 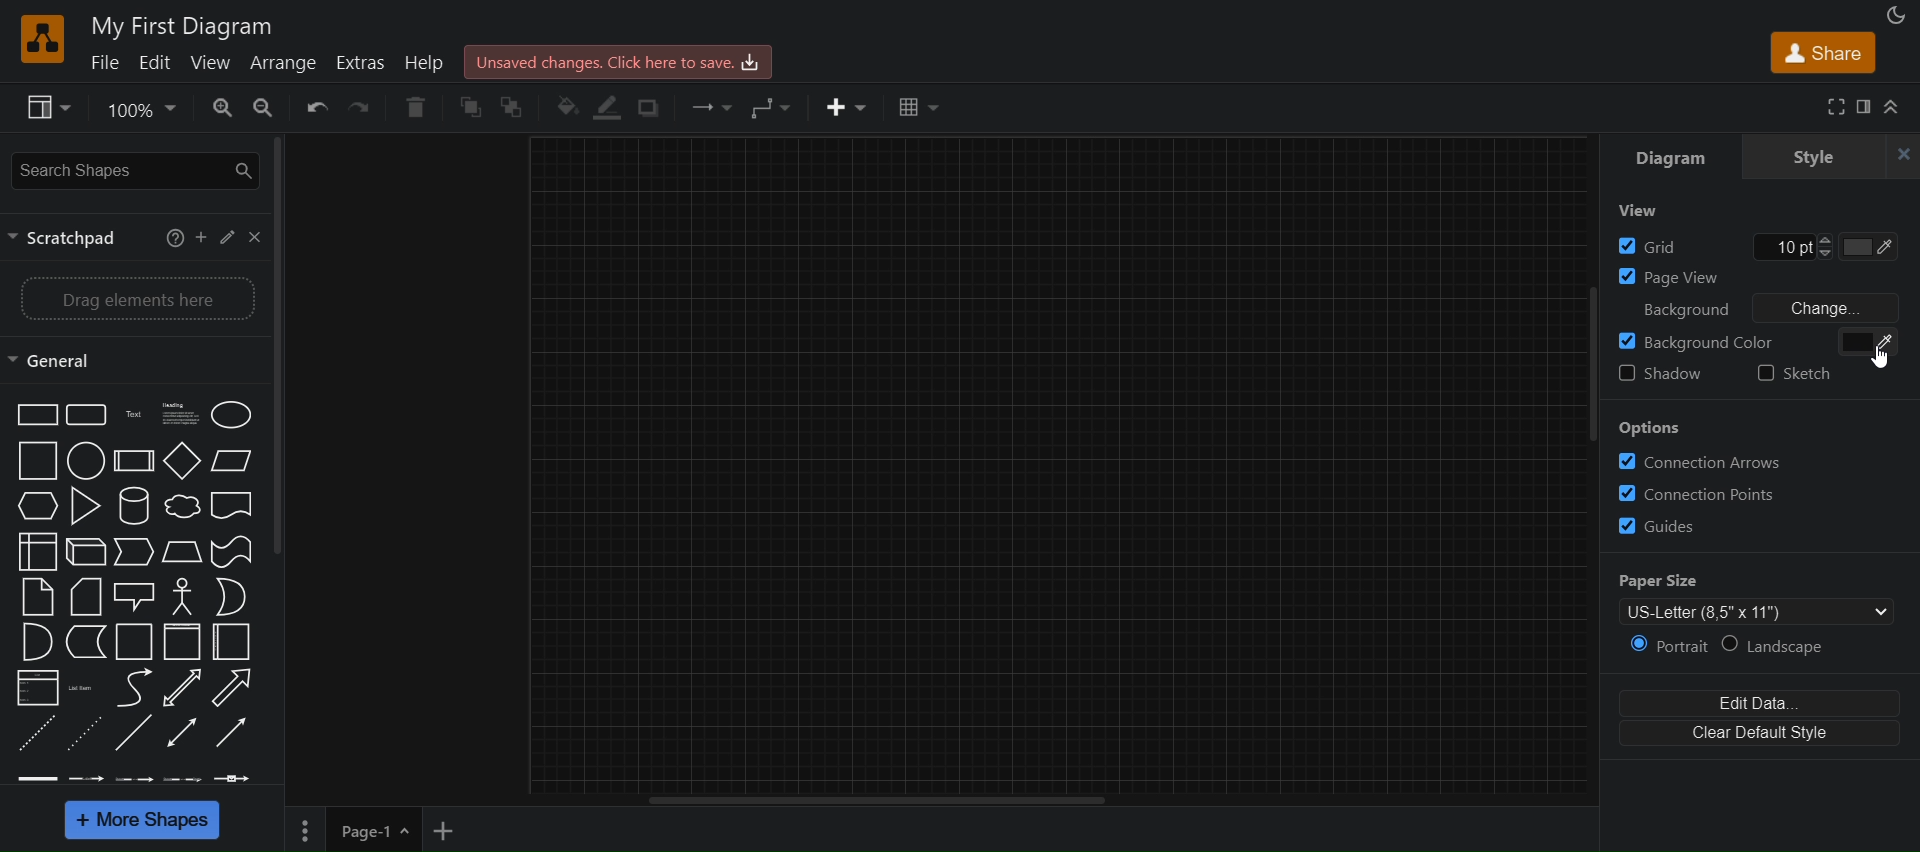 I want to click on scractpad, so click(x=72, y=240).